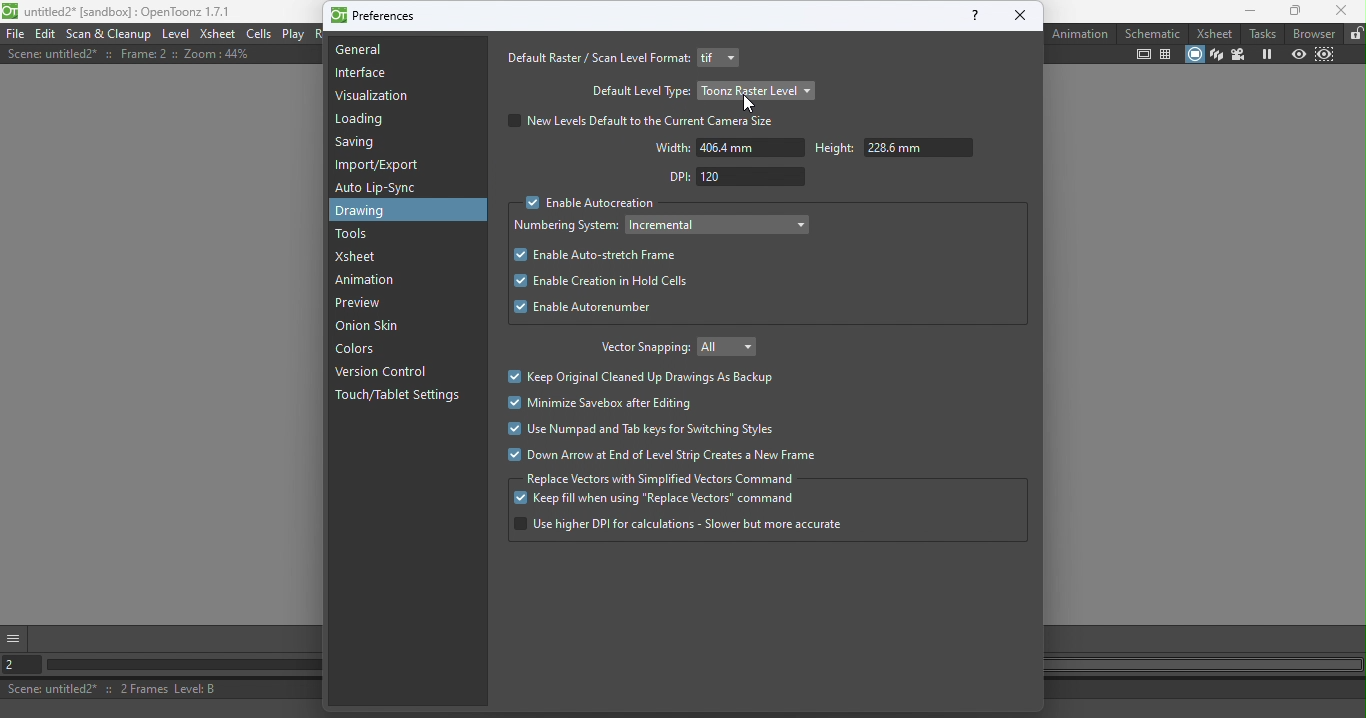 This screenshot has height=718, width=1366. I want to click on Preview, so click(1296, 56).